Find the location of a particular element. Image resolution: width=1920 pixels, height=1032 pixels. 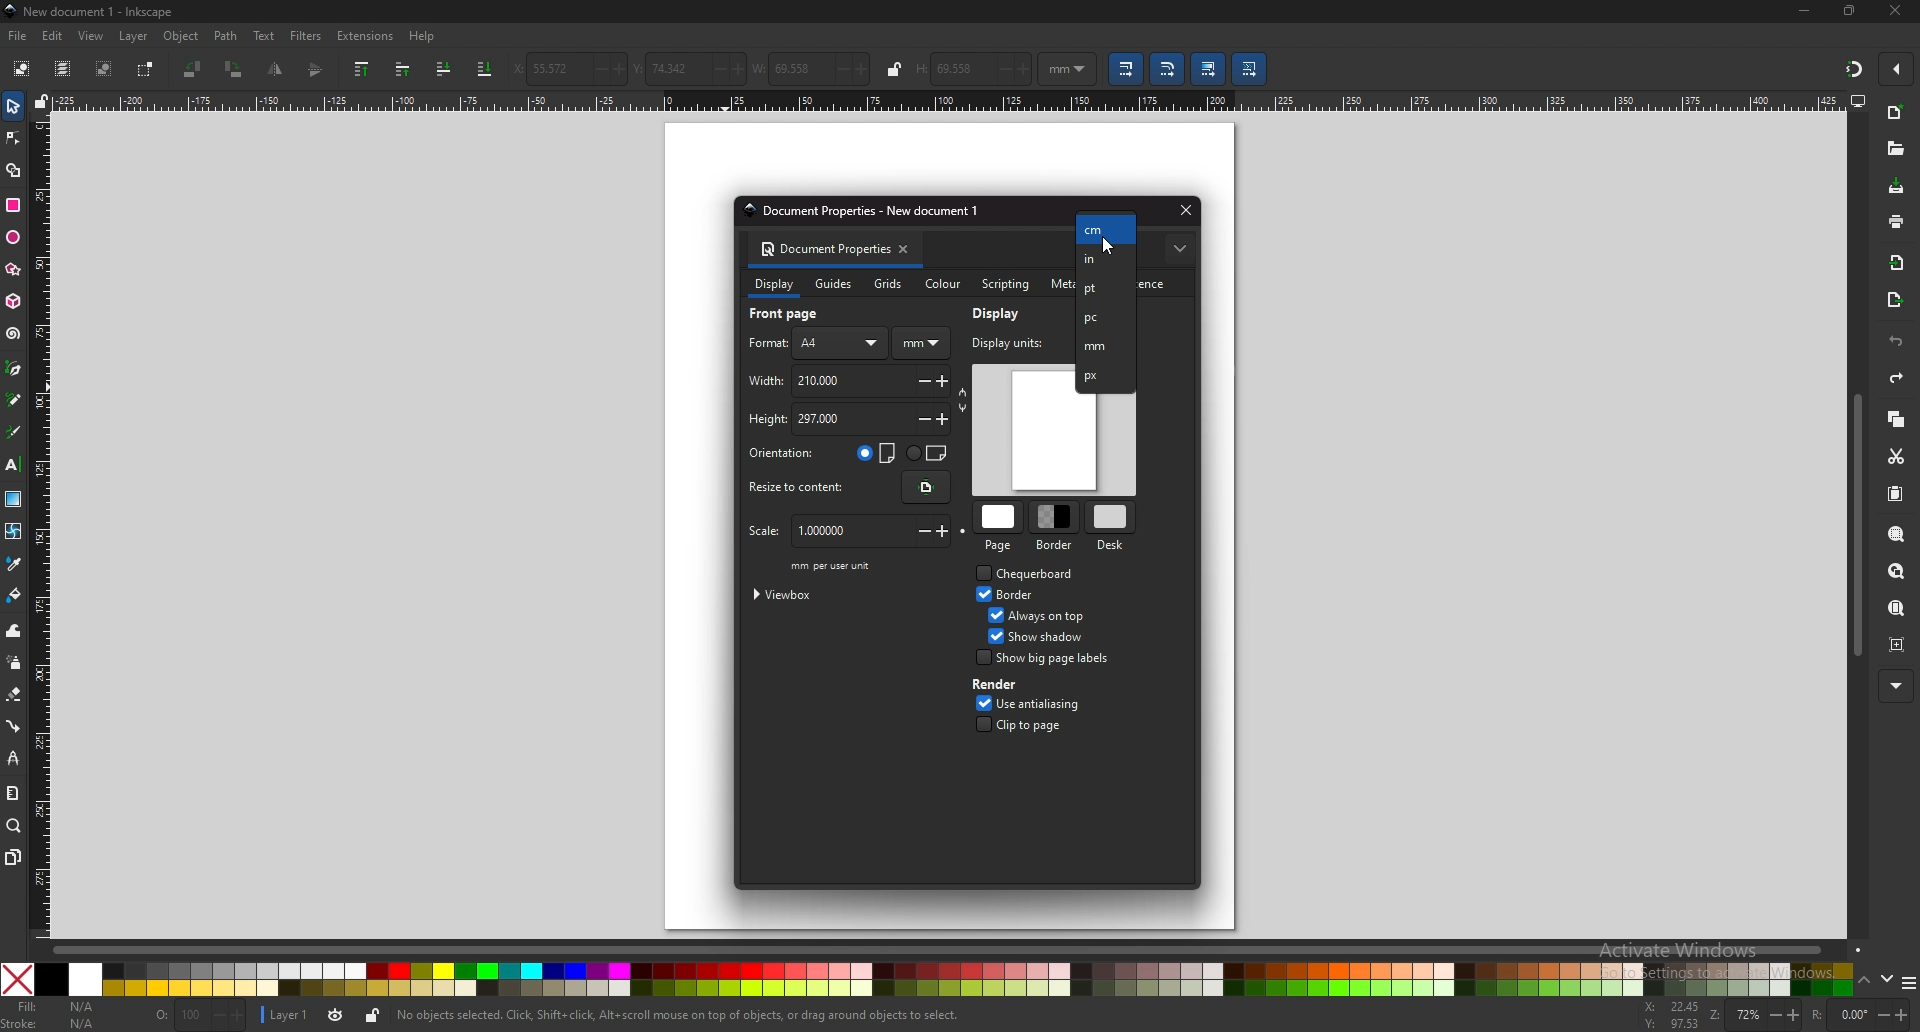

- is located at coordinates (1878, 1014).